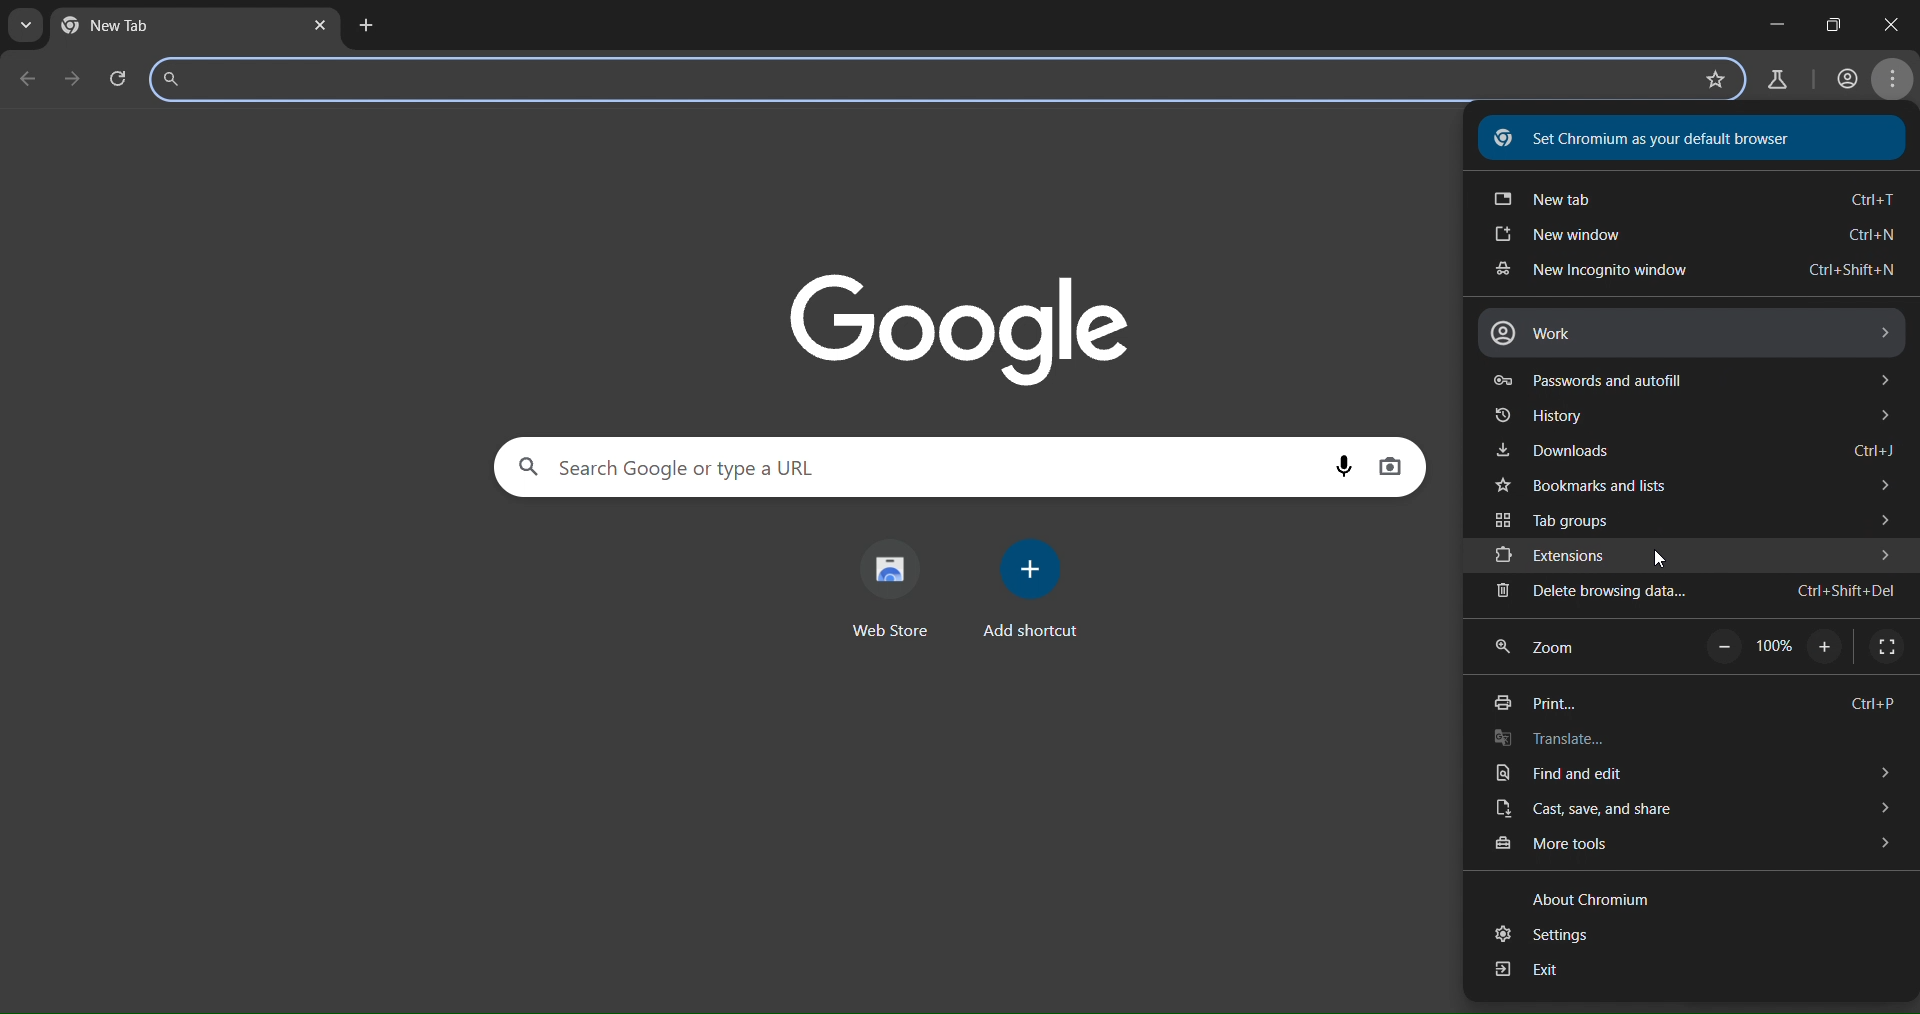 This screenshot has width=1920, height=1014. I want to click on add shortcut, so click(1030, 589).